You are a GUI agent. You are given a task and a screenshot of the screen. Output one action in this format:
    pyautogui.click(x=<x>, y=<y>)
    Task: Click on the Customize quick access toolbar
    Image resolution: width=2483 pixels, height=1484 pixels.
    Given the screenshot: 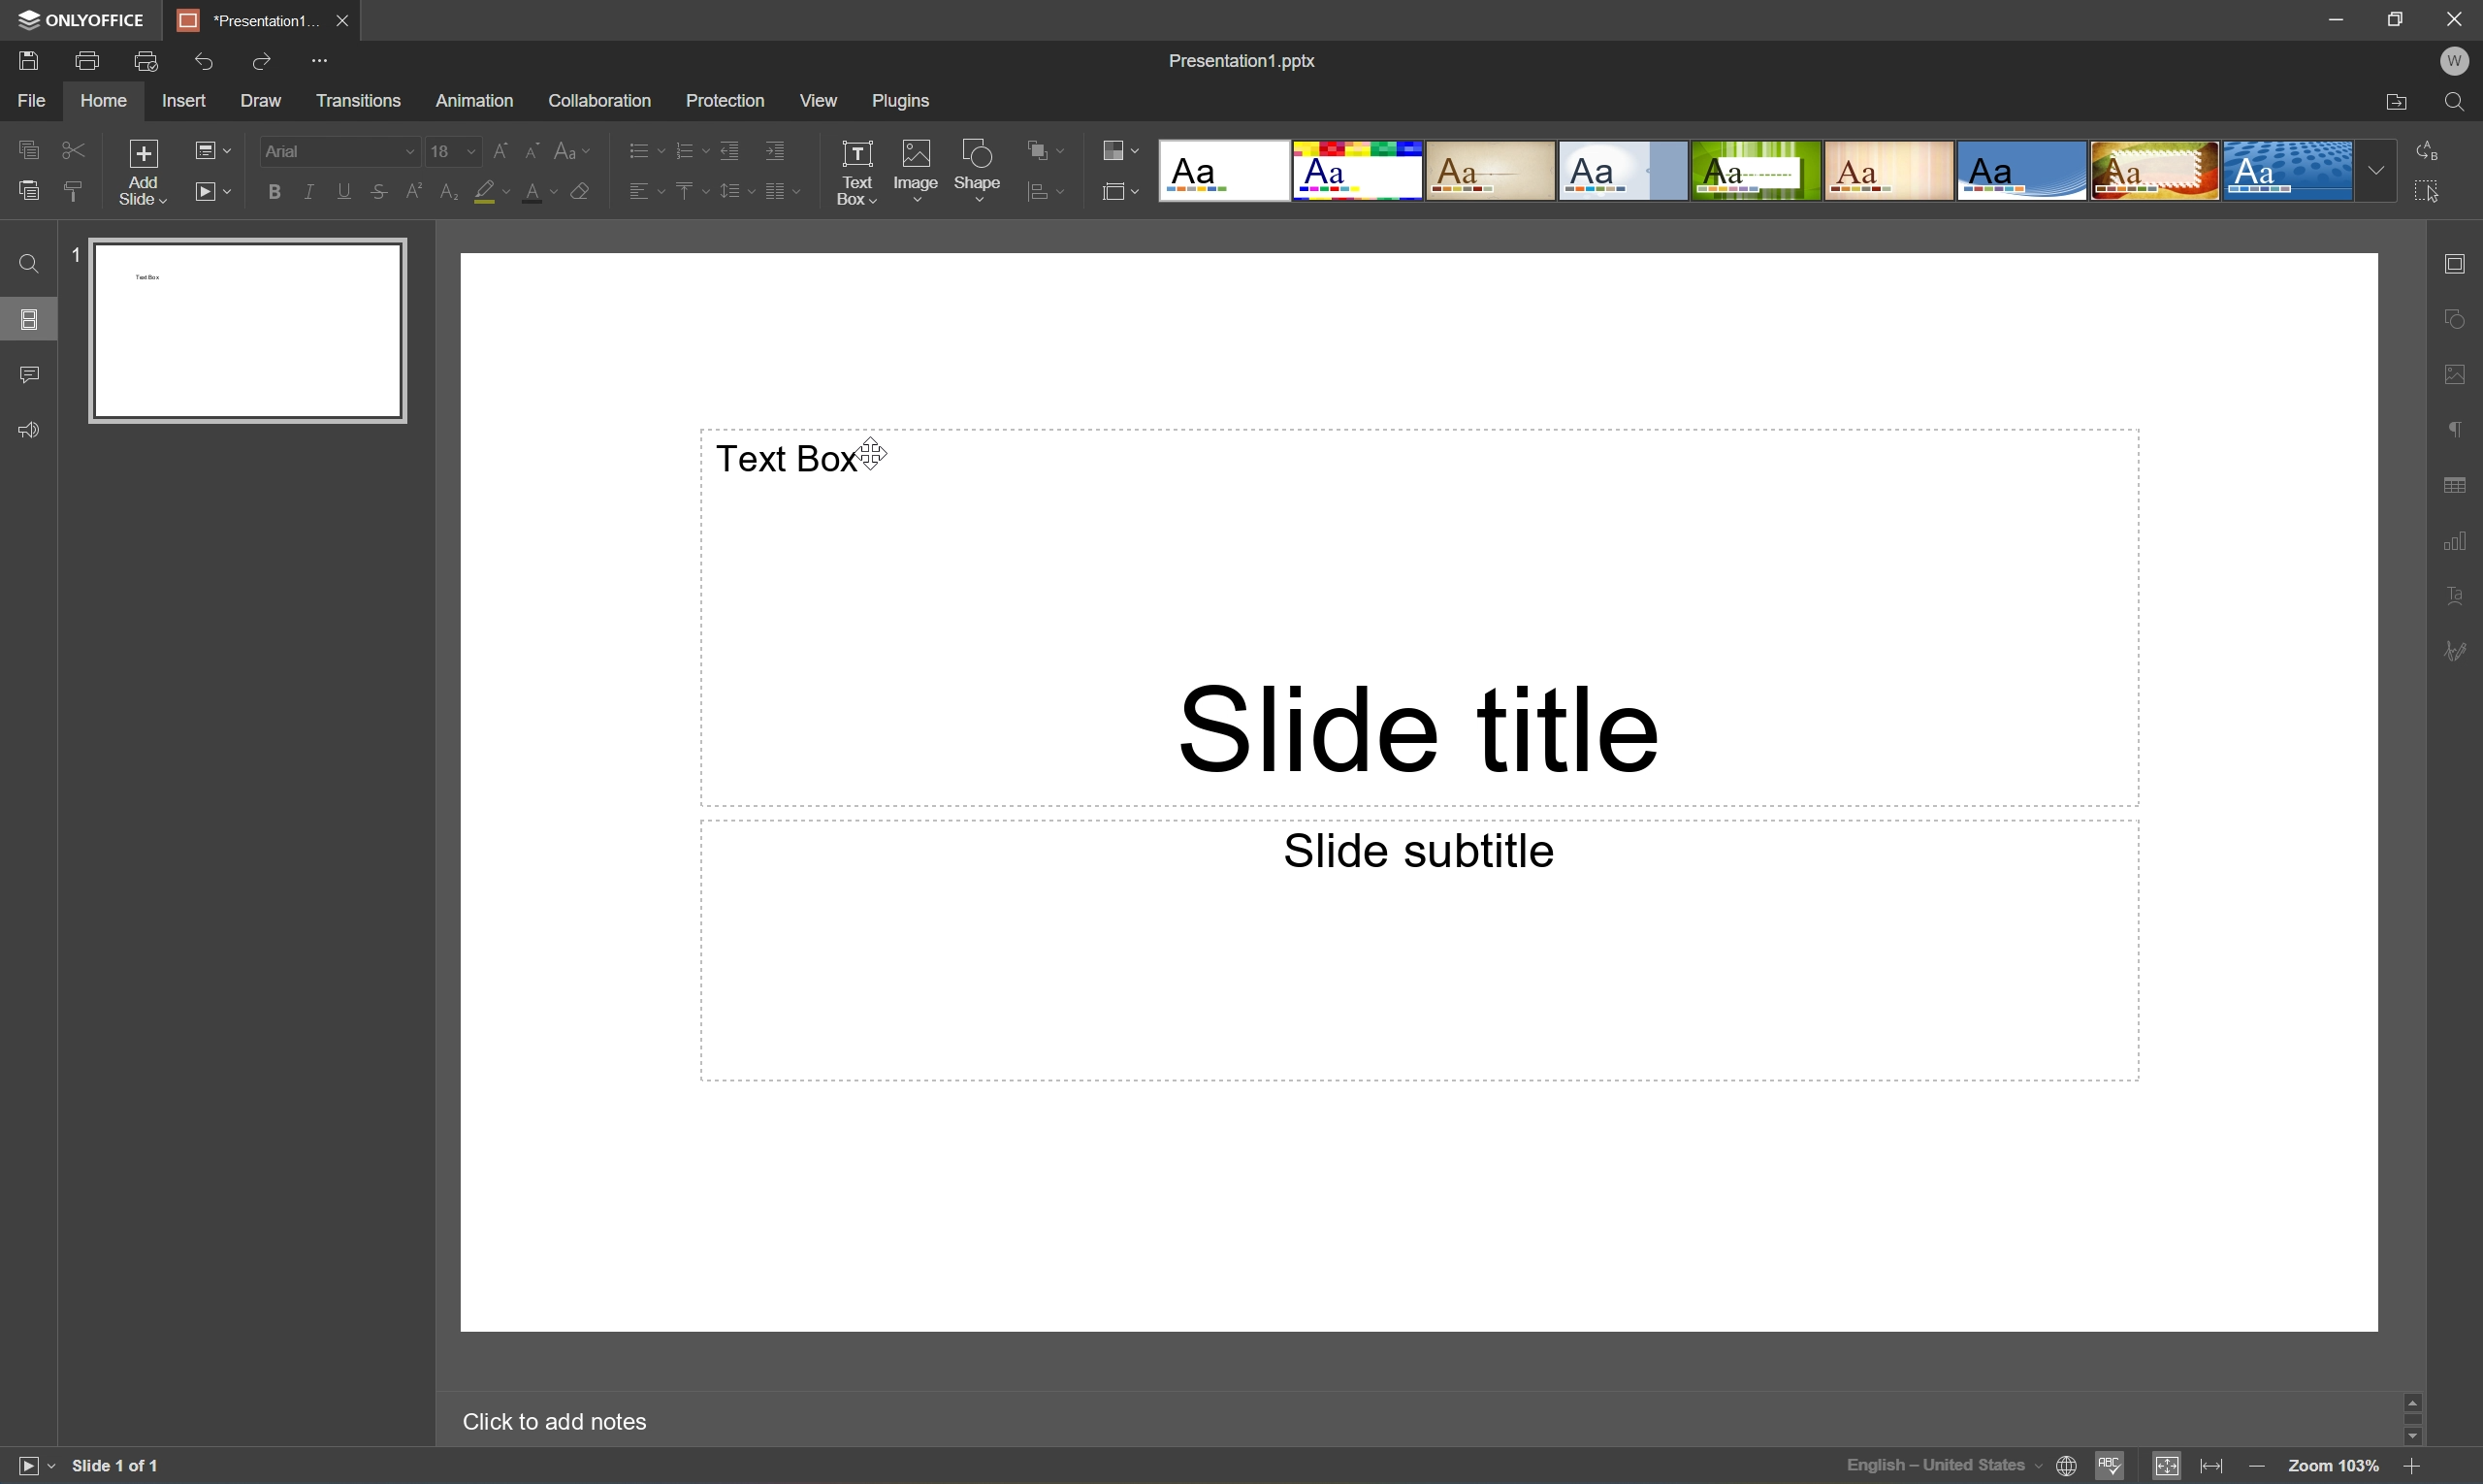 What is the action you would take?
    pyautogui.click(x=321, y=58)
    